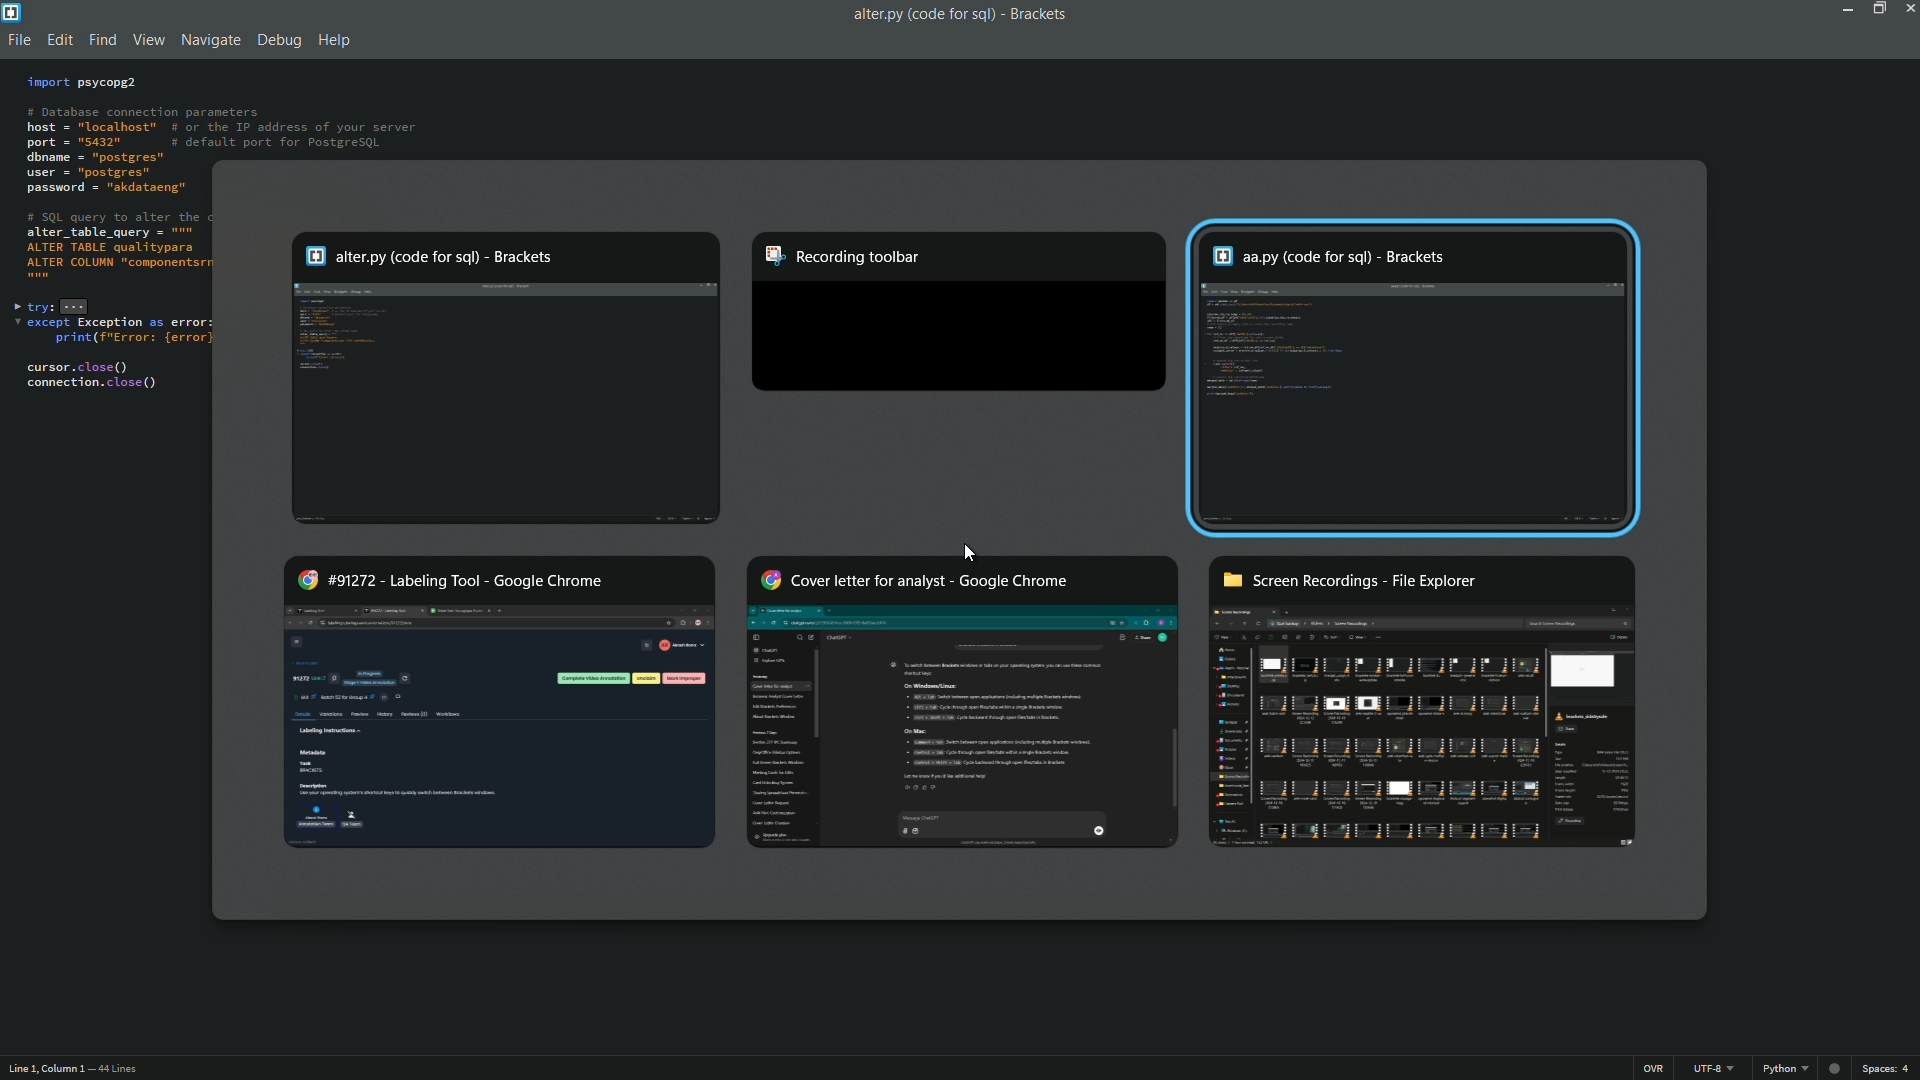 The width and height of the screenshot is (1920, 1080). Describe the element at coordinates (207, 40) in the screenshot. I see `navigate menu` at that location.